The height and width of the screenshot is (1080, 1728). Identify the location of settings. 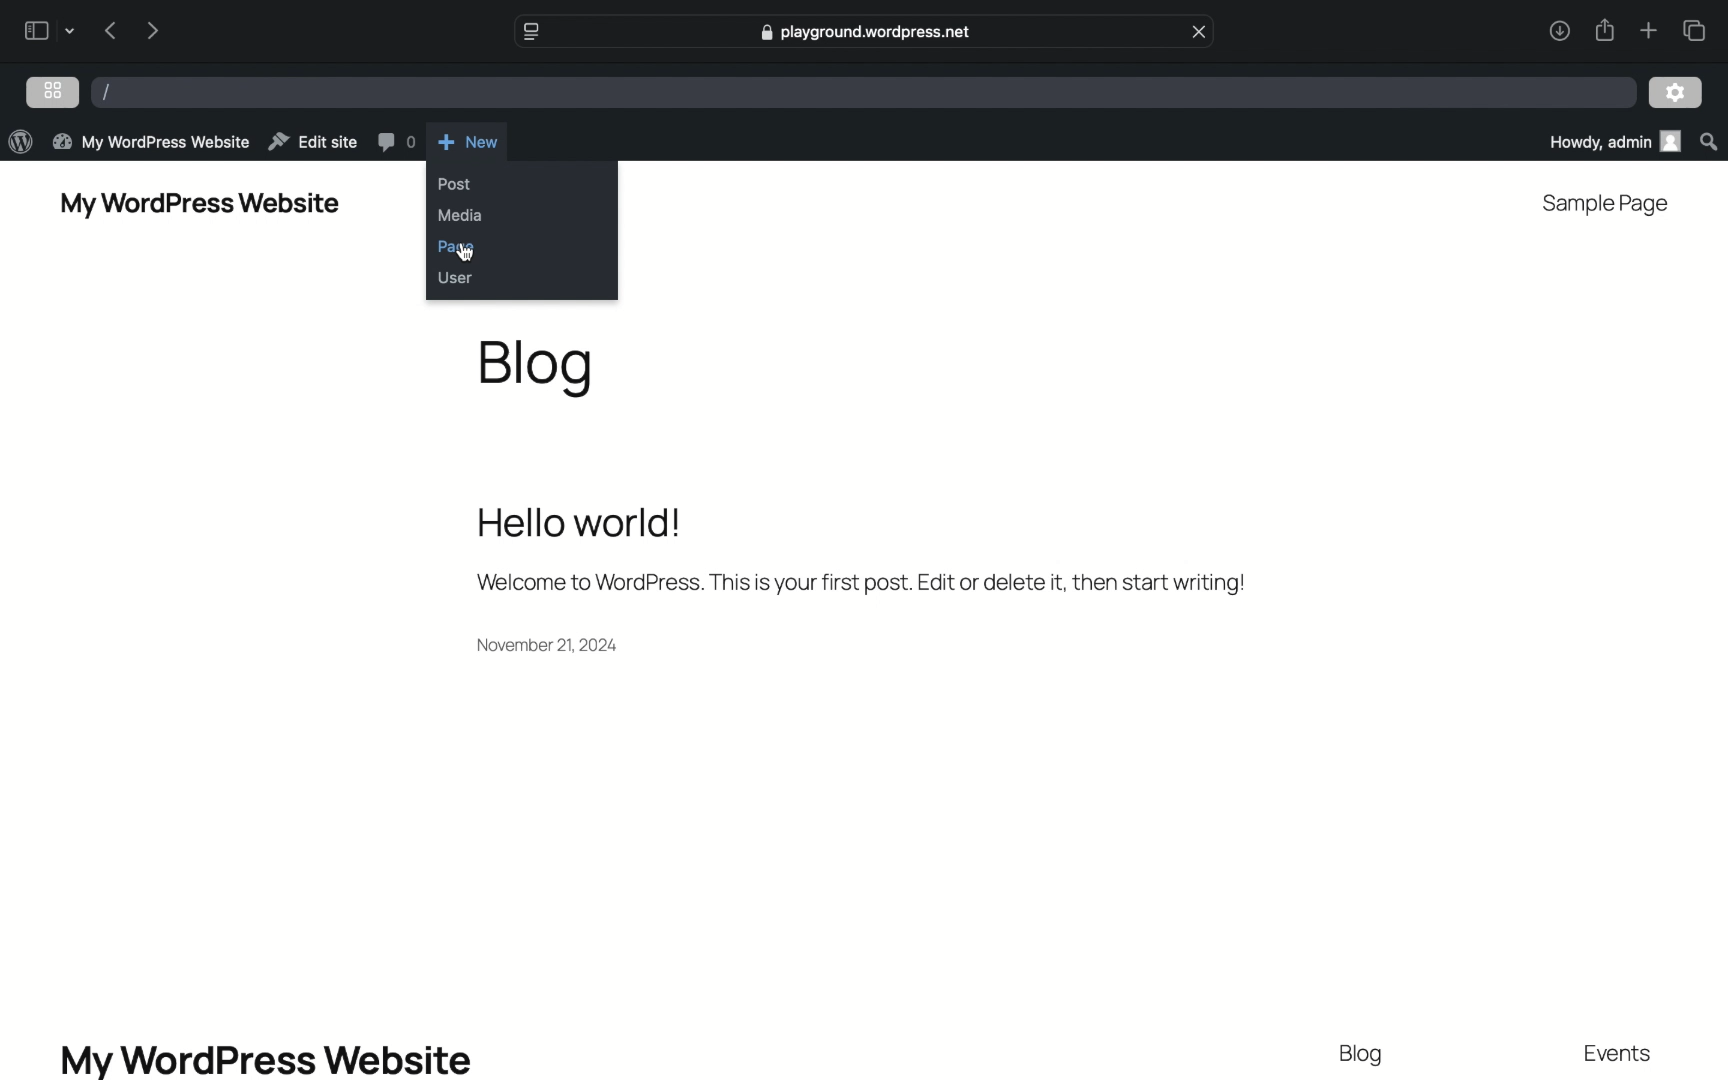
(1676, 94).